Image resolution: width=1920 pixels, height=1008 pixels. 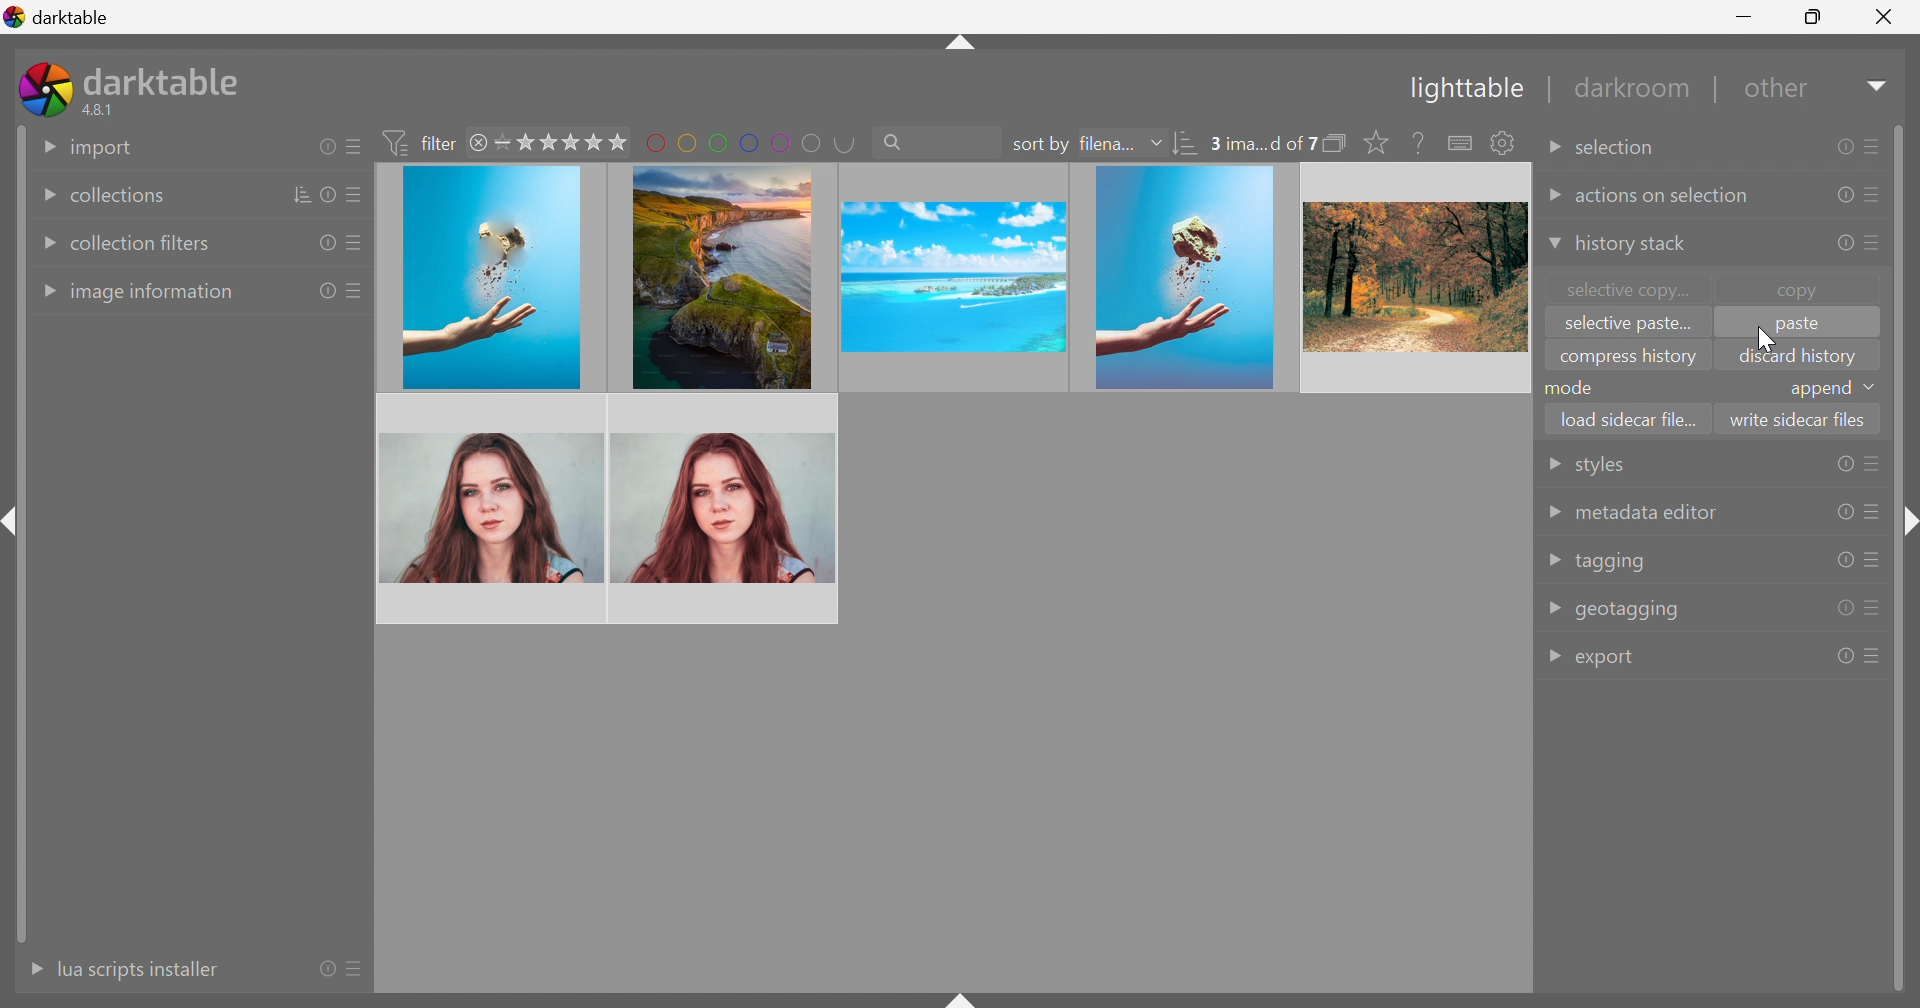 What do you see at coordinates (154, 294) in the screenshot?
I see `image information` at bounding box center [154, 294].